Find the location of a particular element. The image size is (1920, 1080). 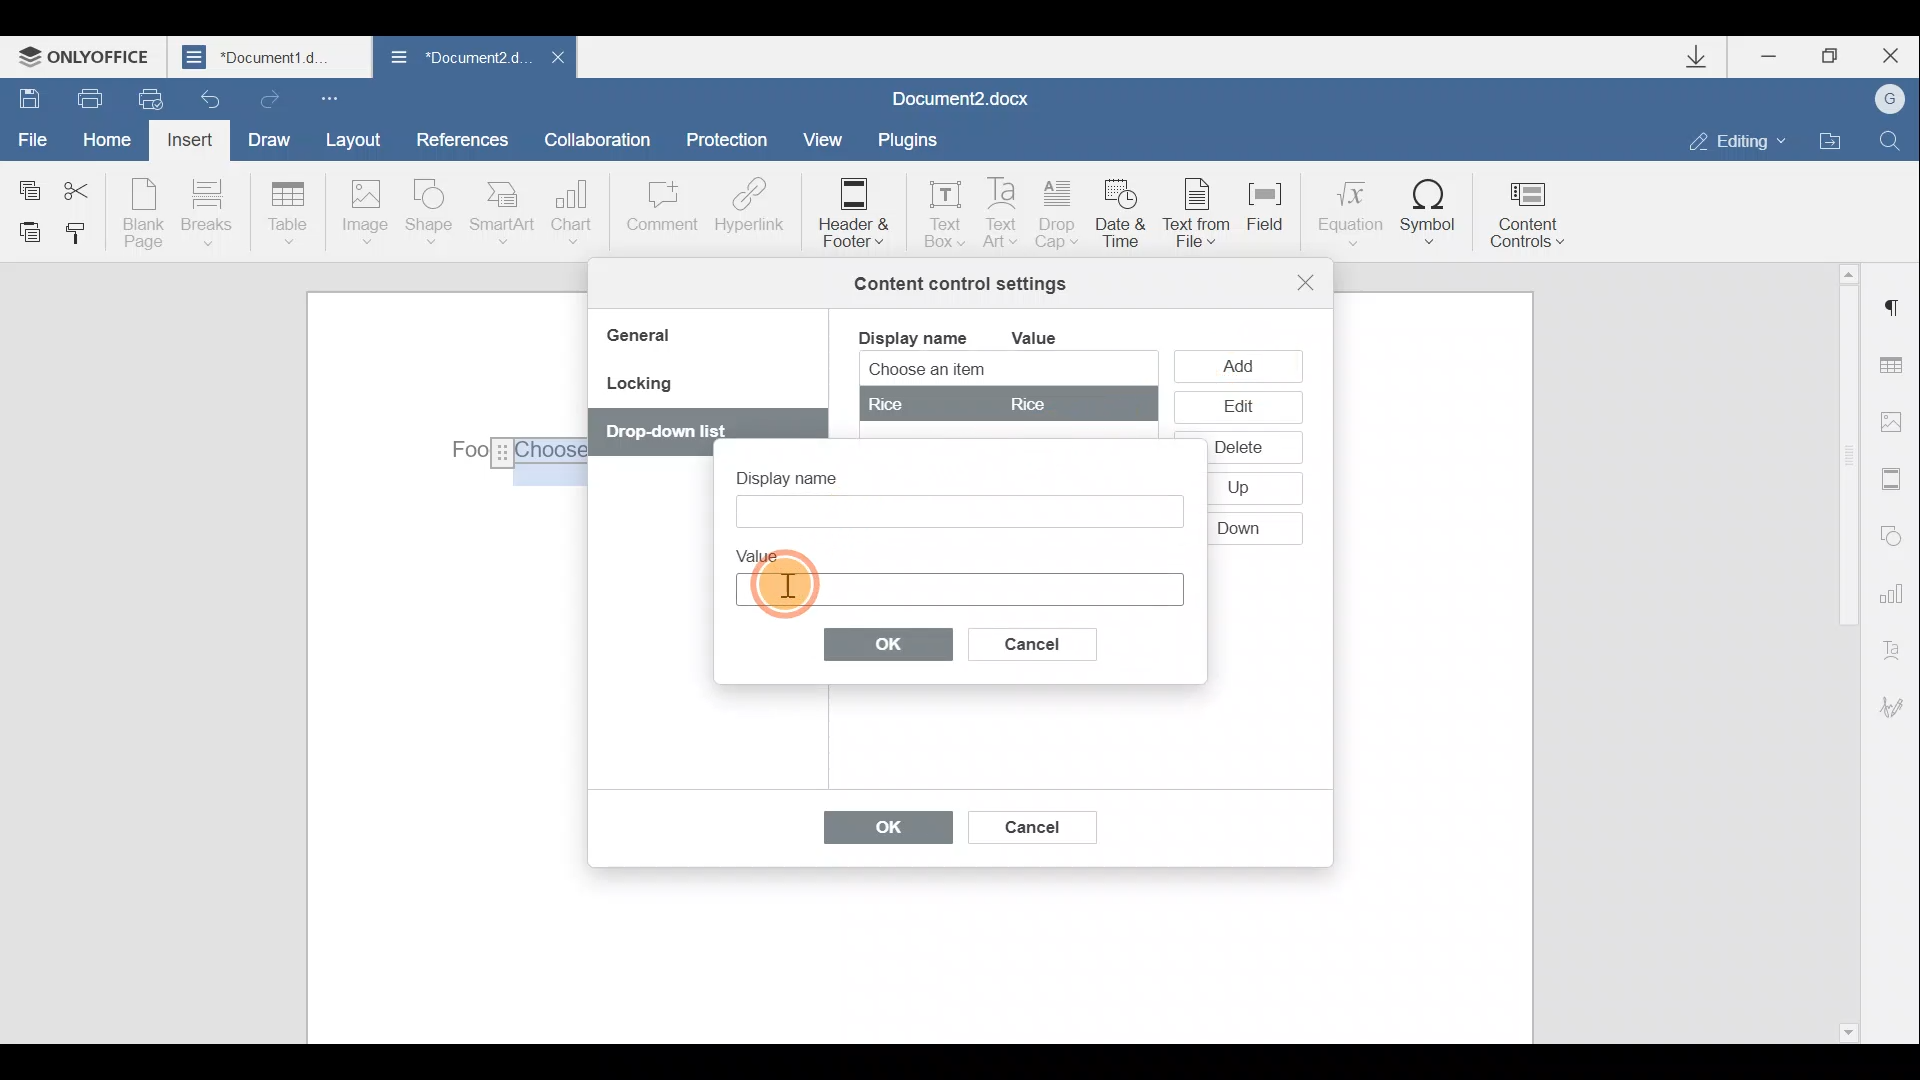

 is located at coordinates (1241, 525).